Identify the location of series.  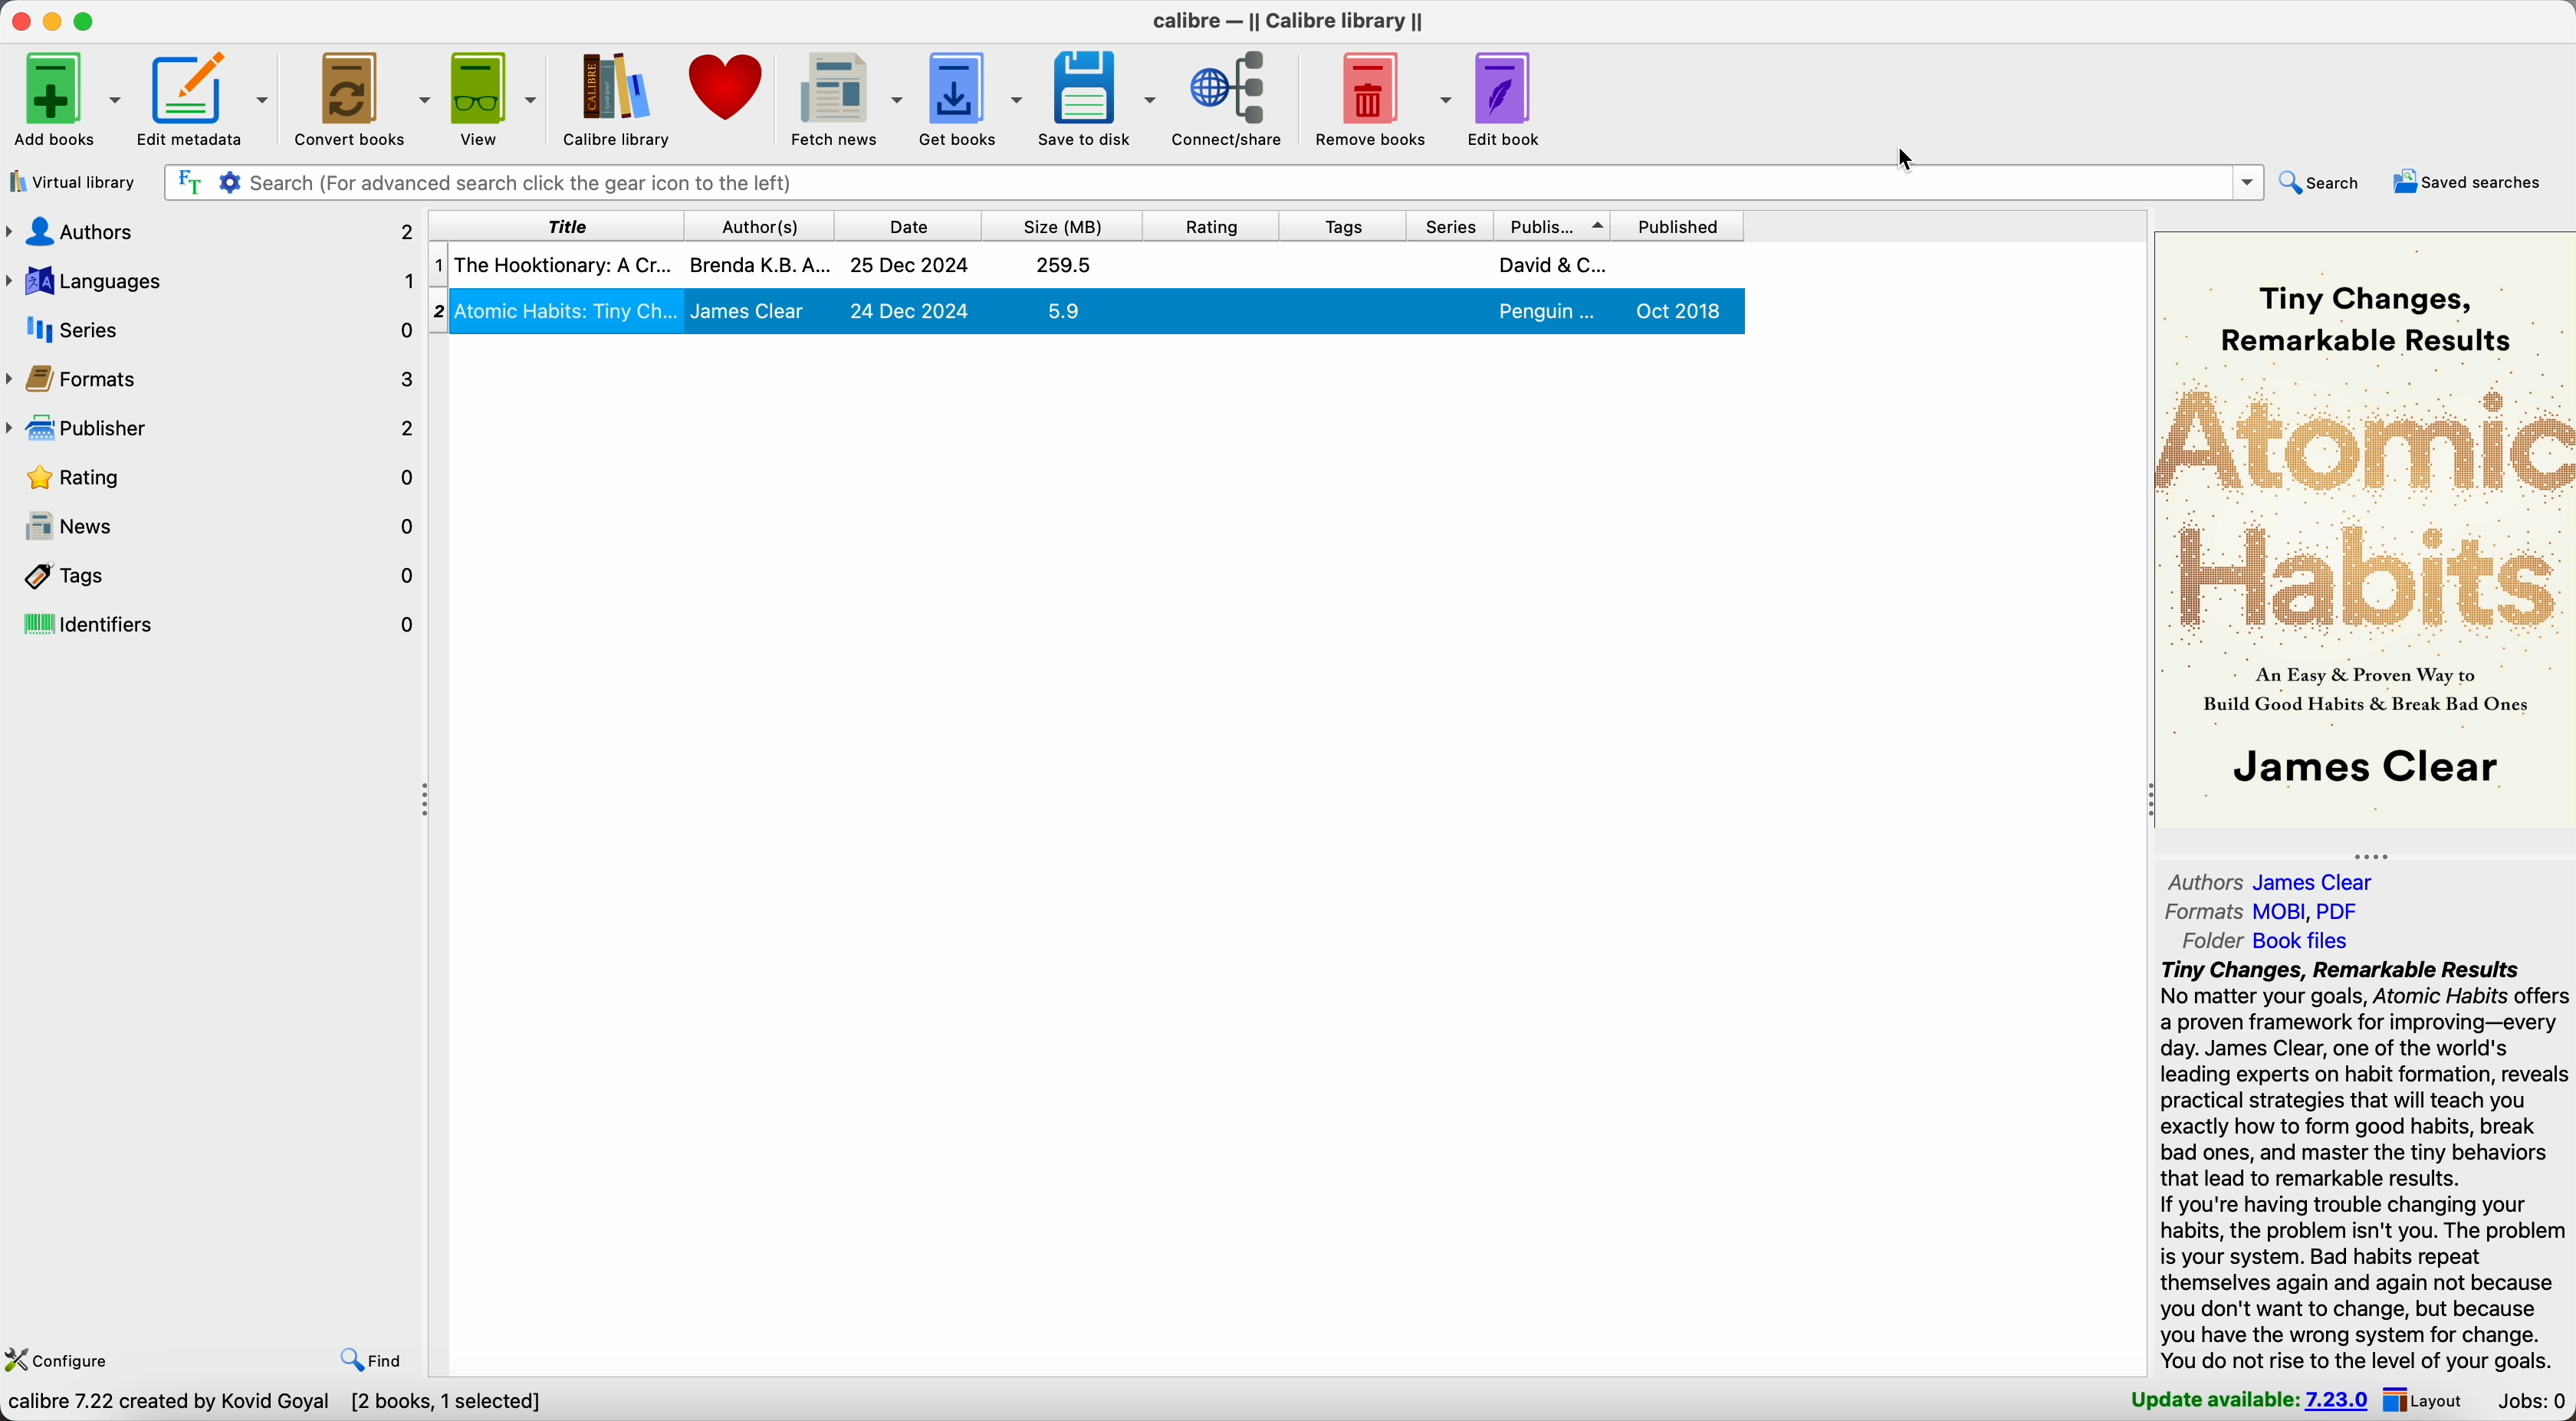
(211, 330).